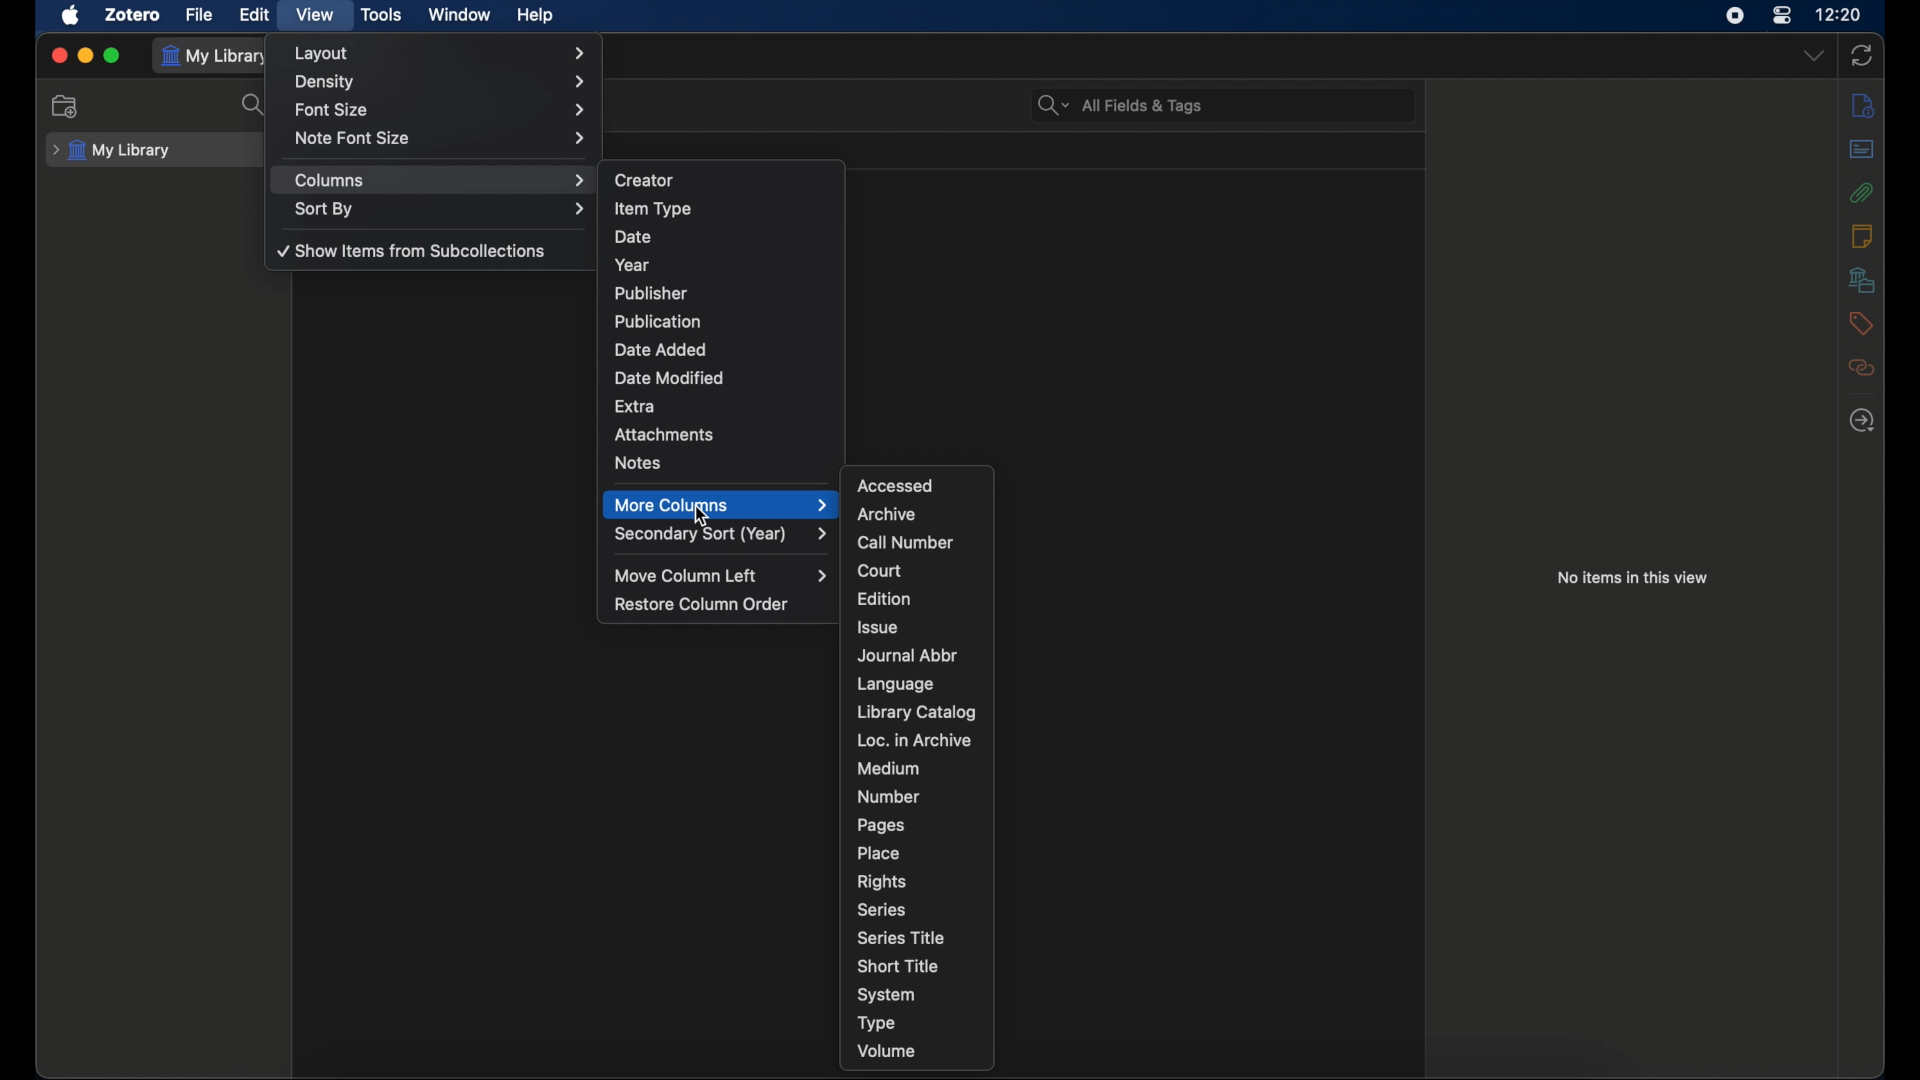  I want to click on search bar, so click(1118, 105).